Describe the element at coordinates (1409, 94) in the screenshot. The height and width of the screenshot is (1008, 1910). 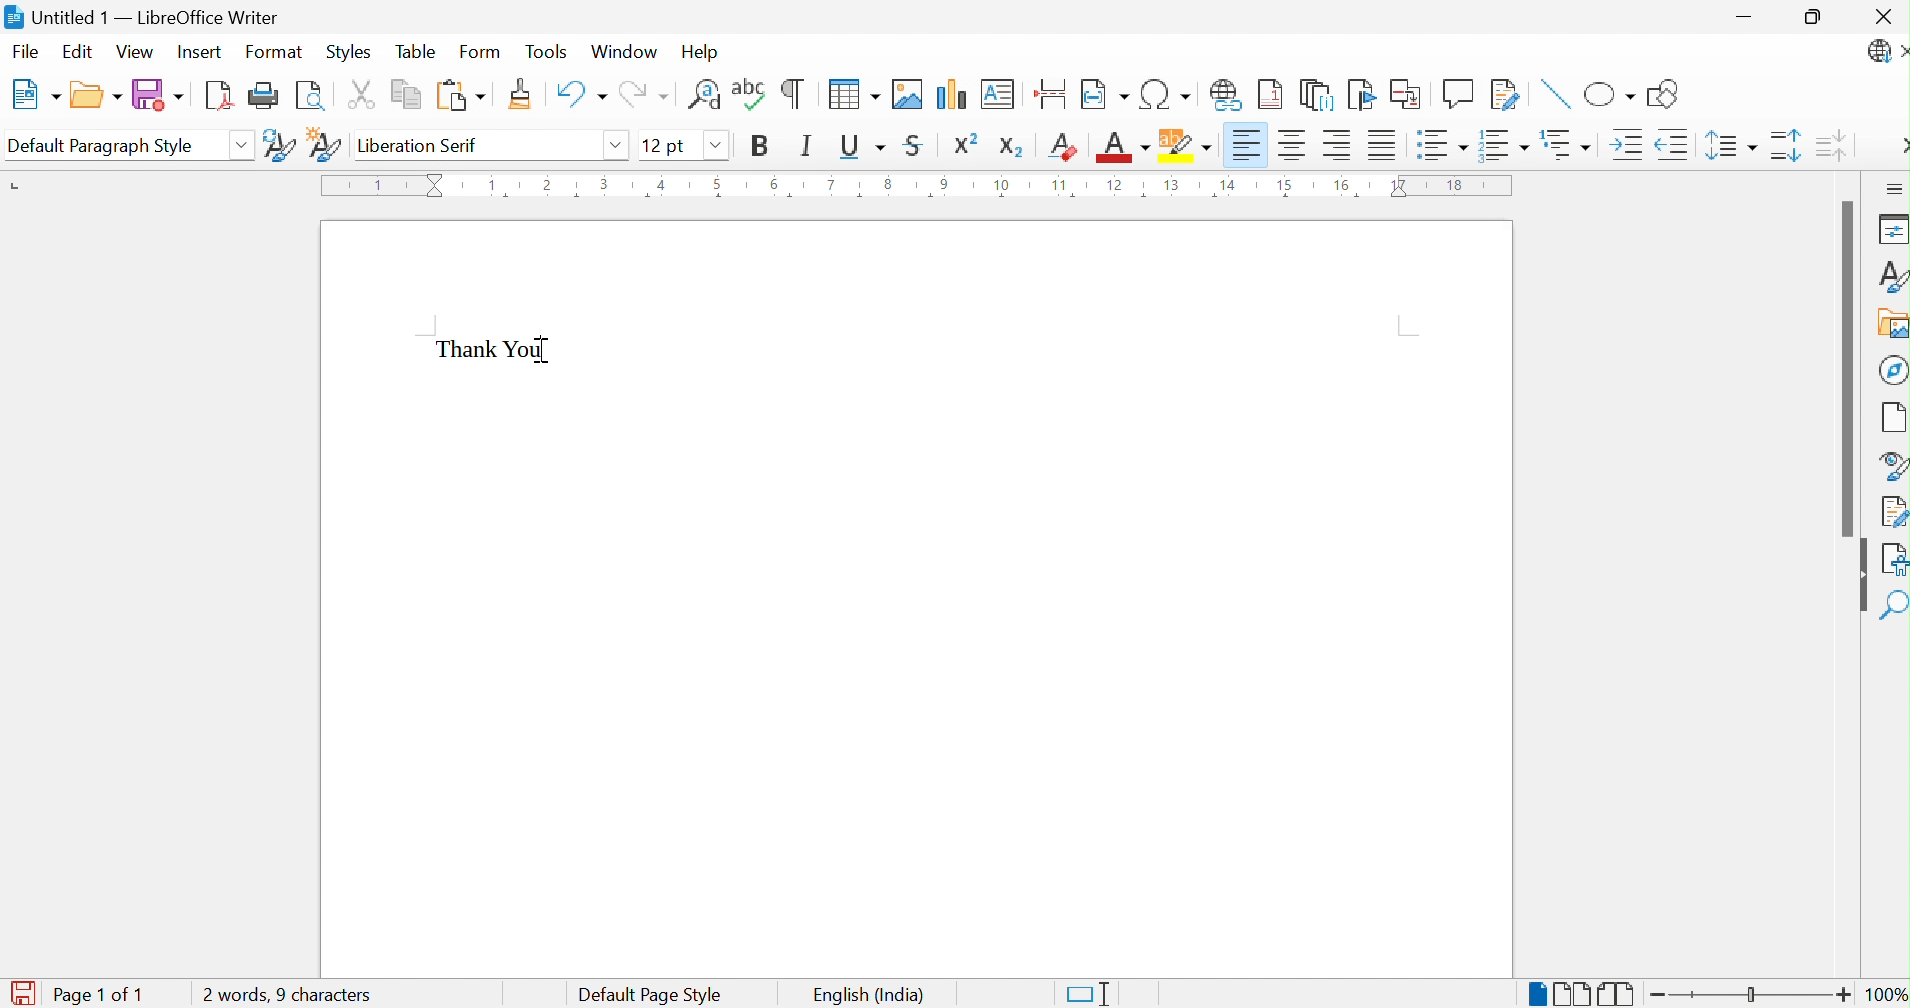
I see `Insert Cross-reference` at that location.